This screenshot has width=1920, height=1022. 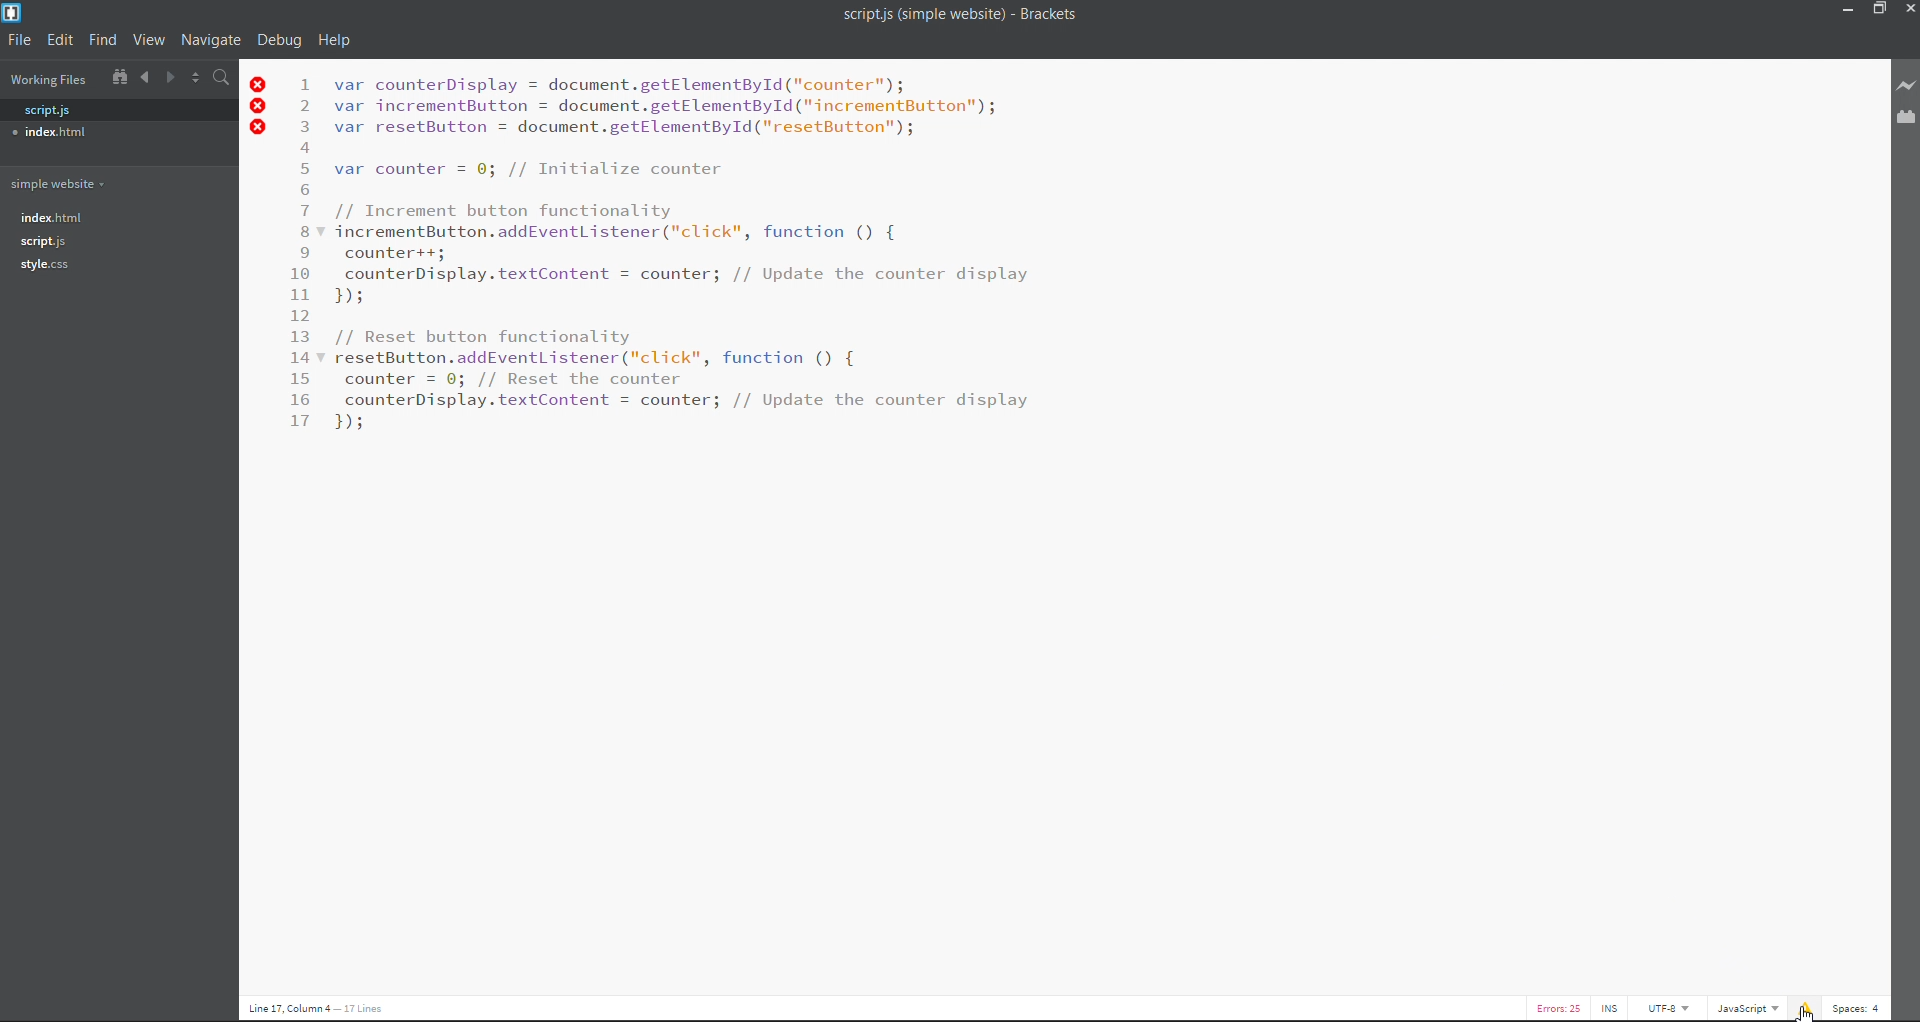 I want to click on index.html, so click(x=52, y=134).